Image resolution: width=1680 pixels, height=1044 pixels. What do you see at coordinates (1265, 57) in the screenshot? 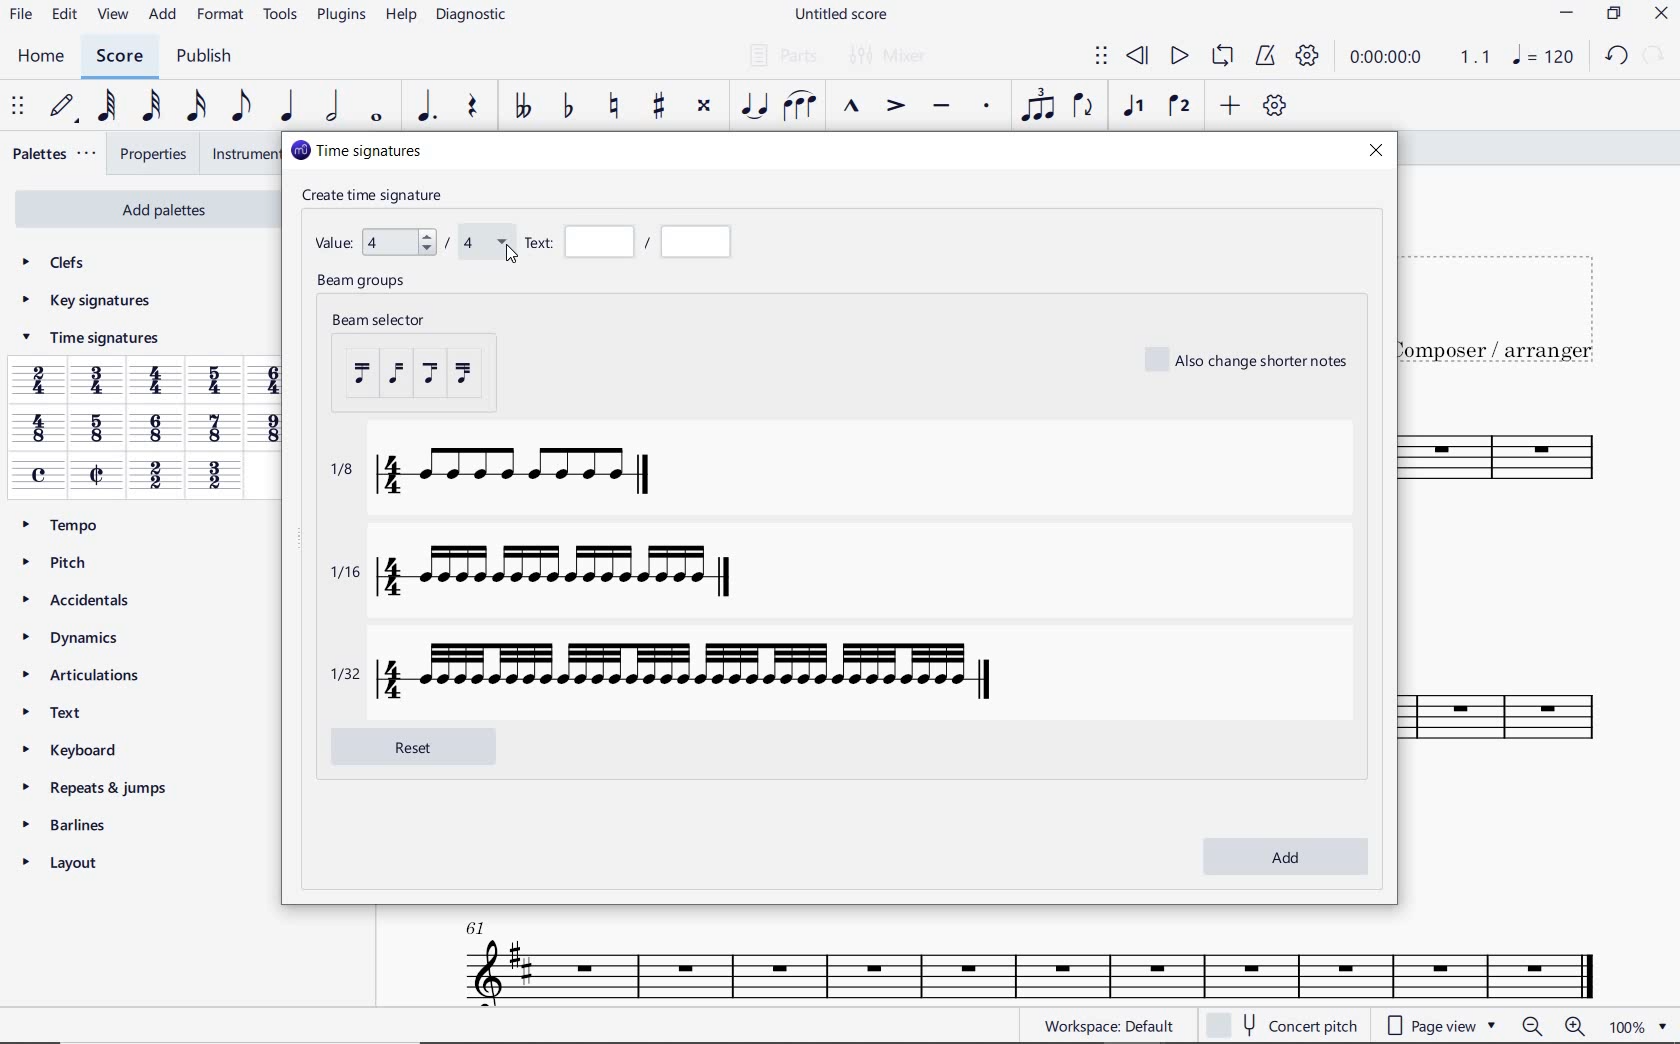
I see `METRONOME` at bounding box center [1265, 57].